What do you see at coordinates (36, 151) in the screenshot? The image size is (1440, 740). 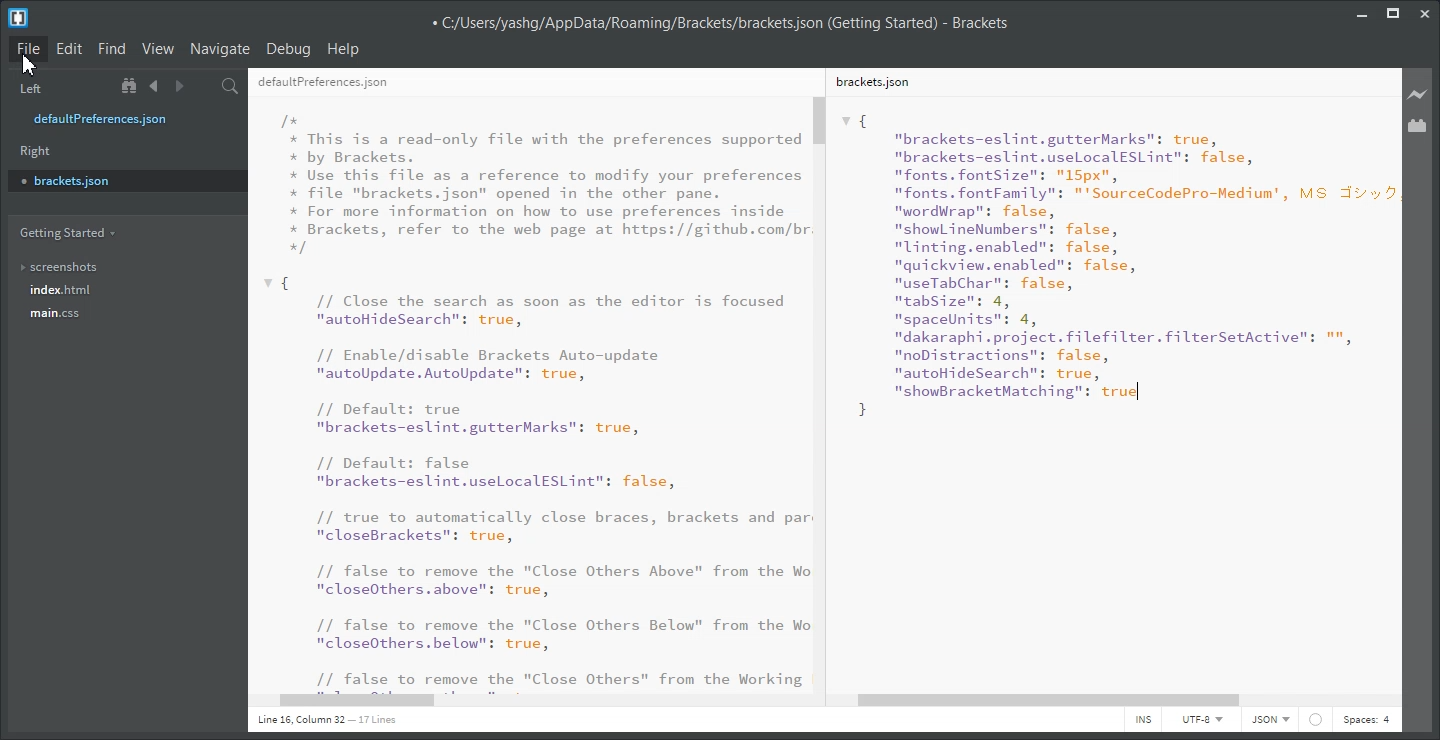 I see `Right` at bounding box center [36, 151].